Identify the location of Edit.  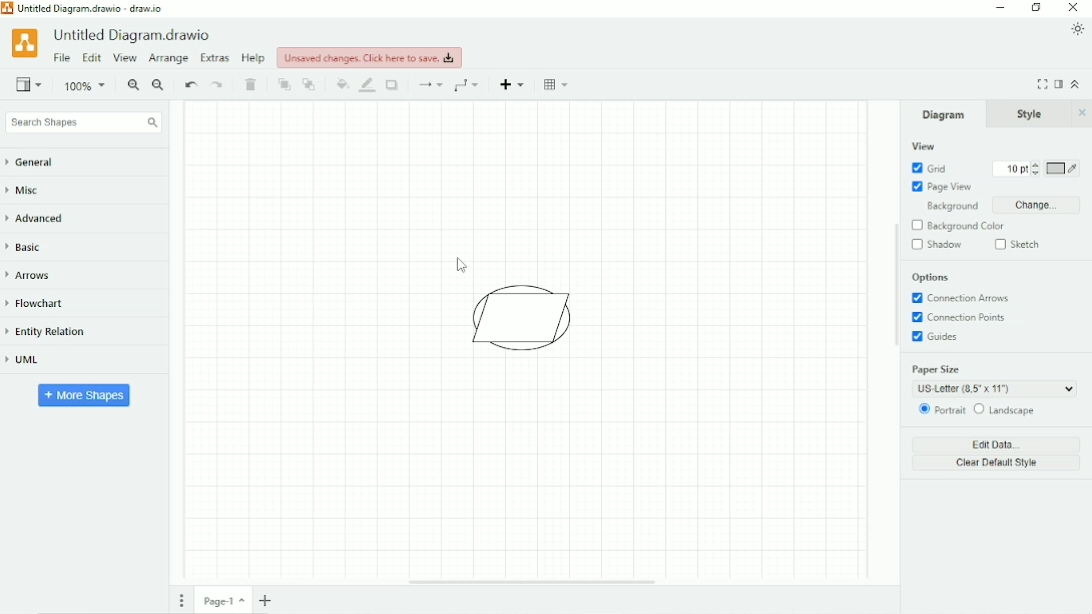
(91, 59).